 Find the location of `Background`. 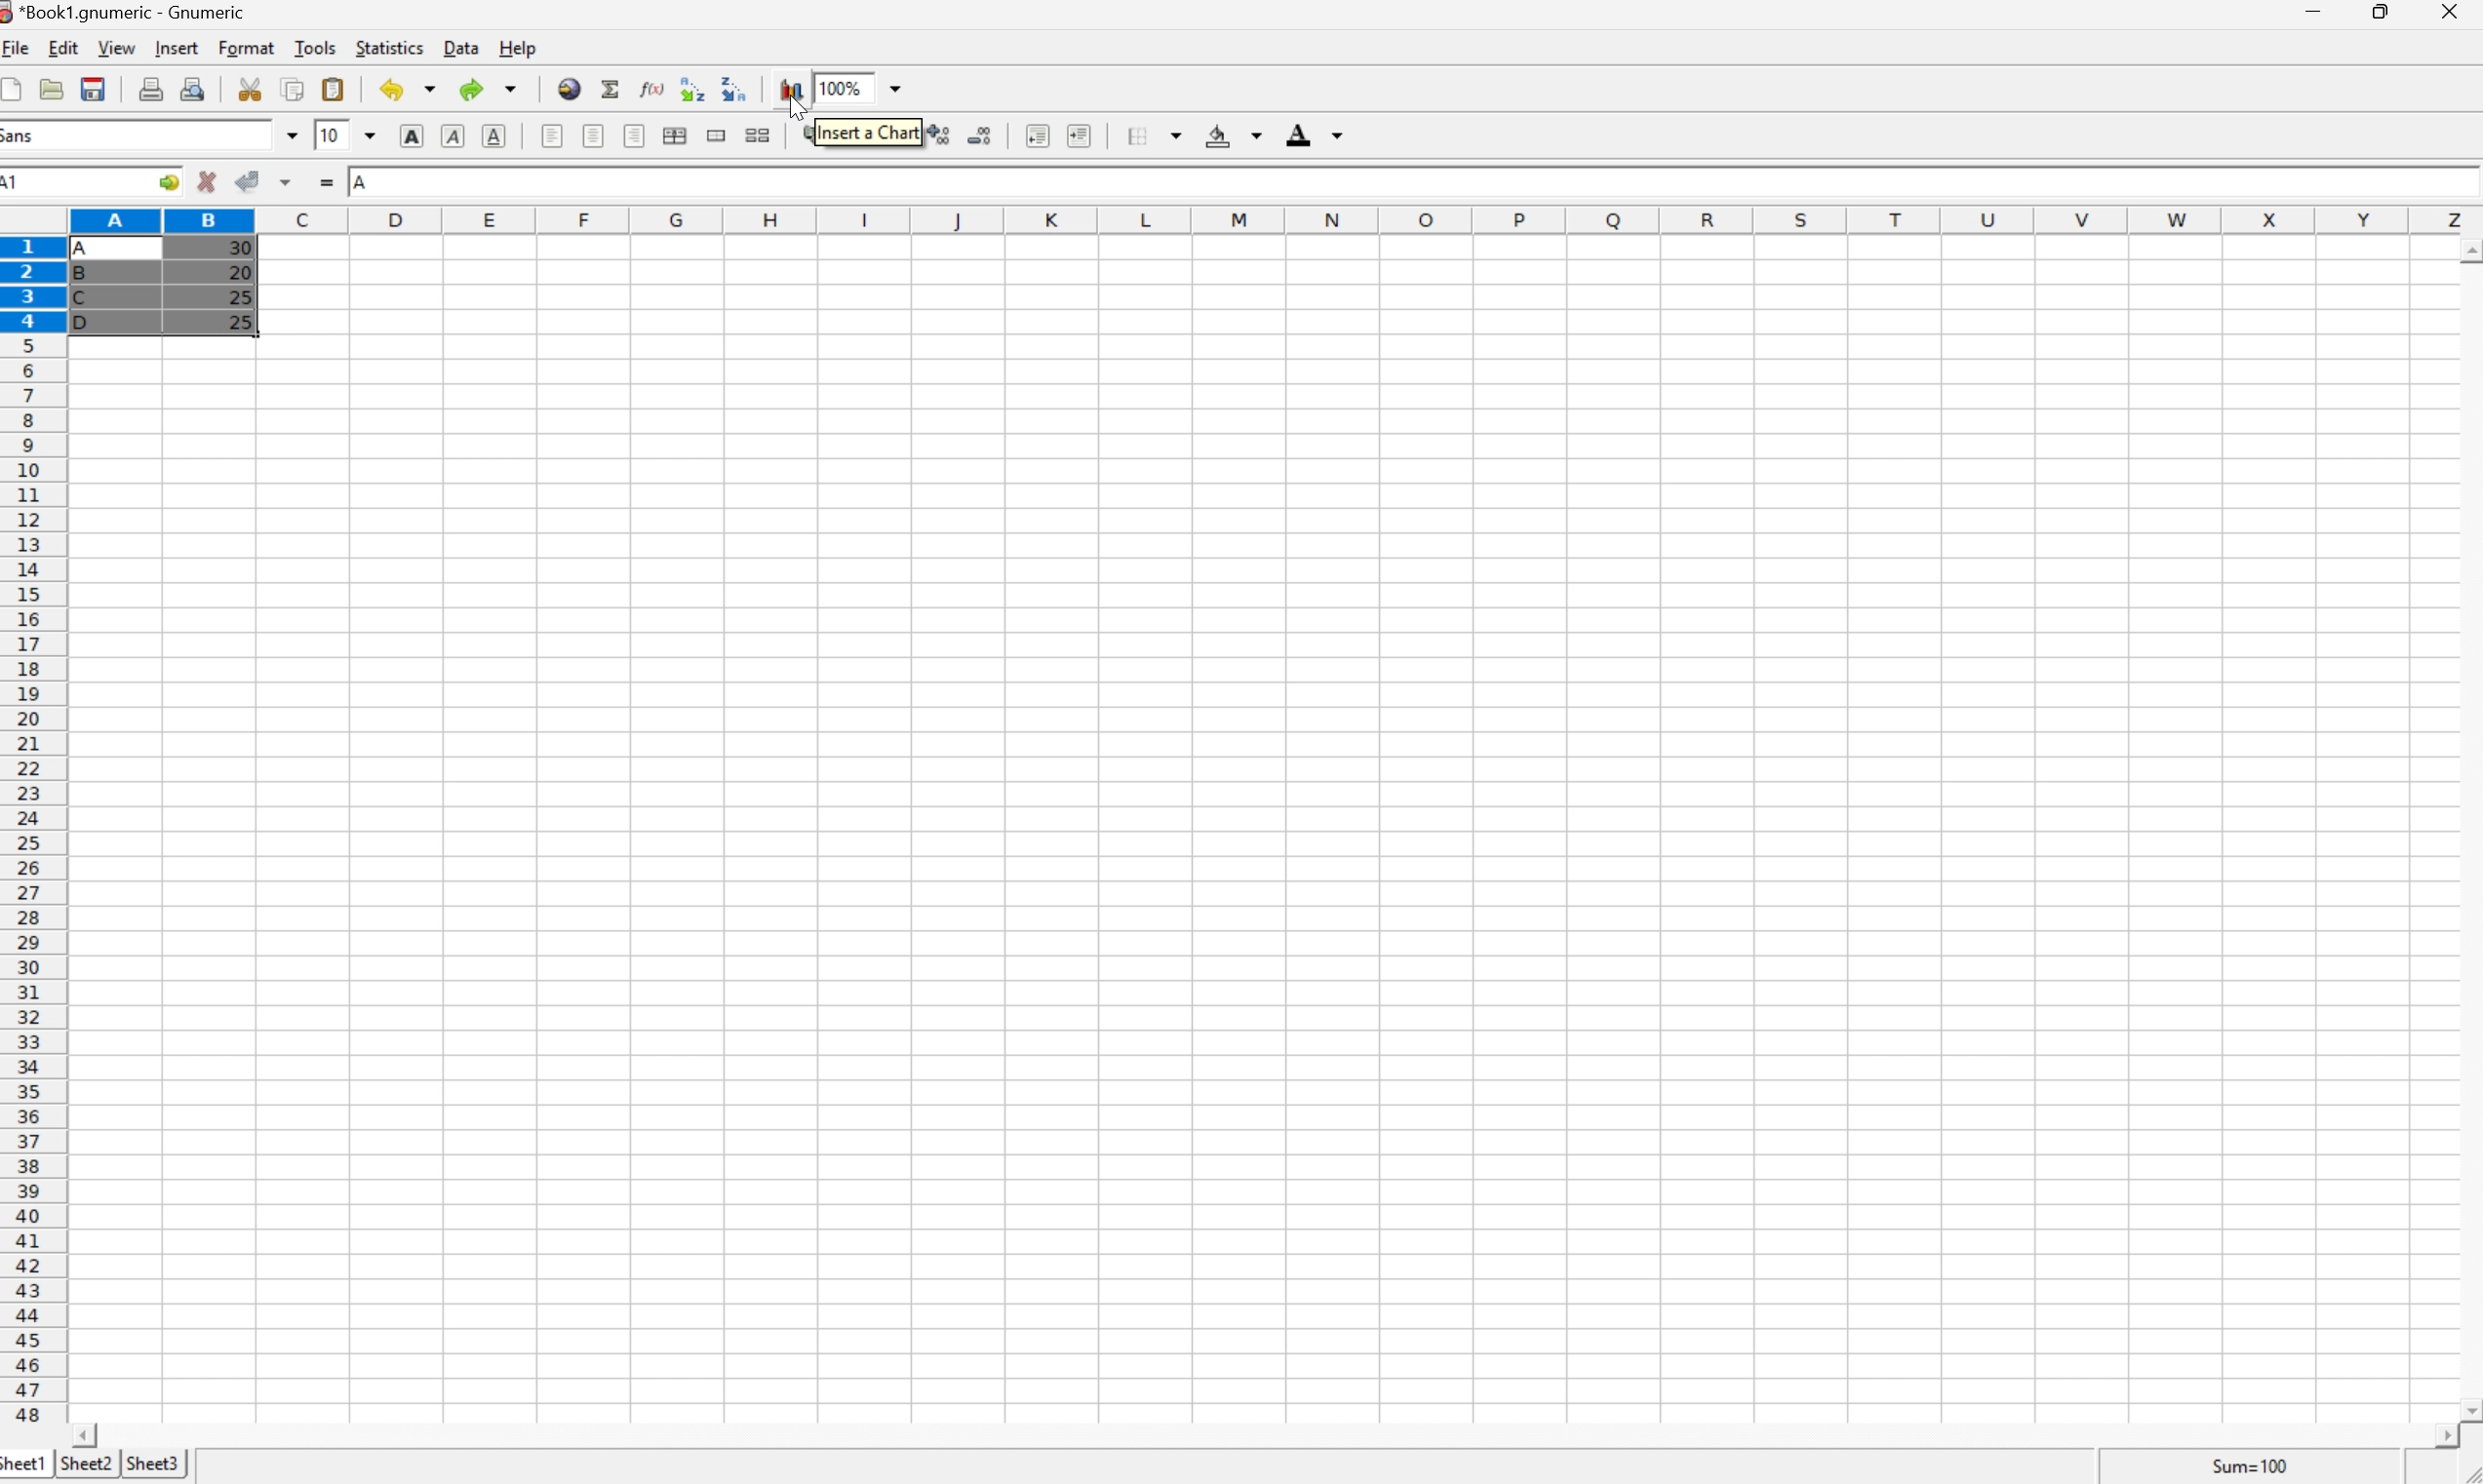

Background is located at coordinates (1232, 137).